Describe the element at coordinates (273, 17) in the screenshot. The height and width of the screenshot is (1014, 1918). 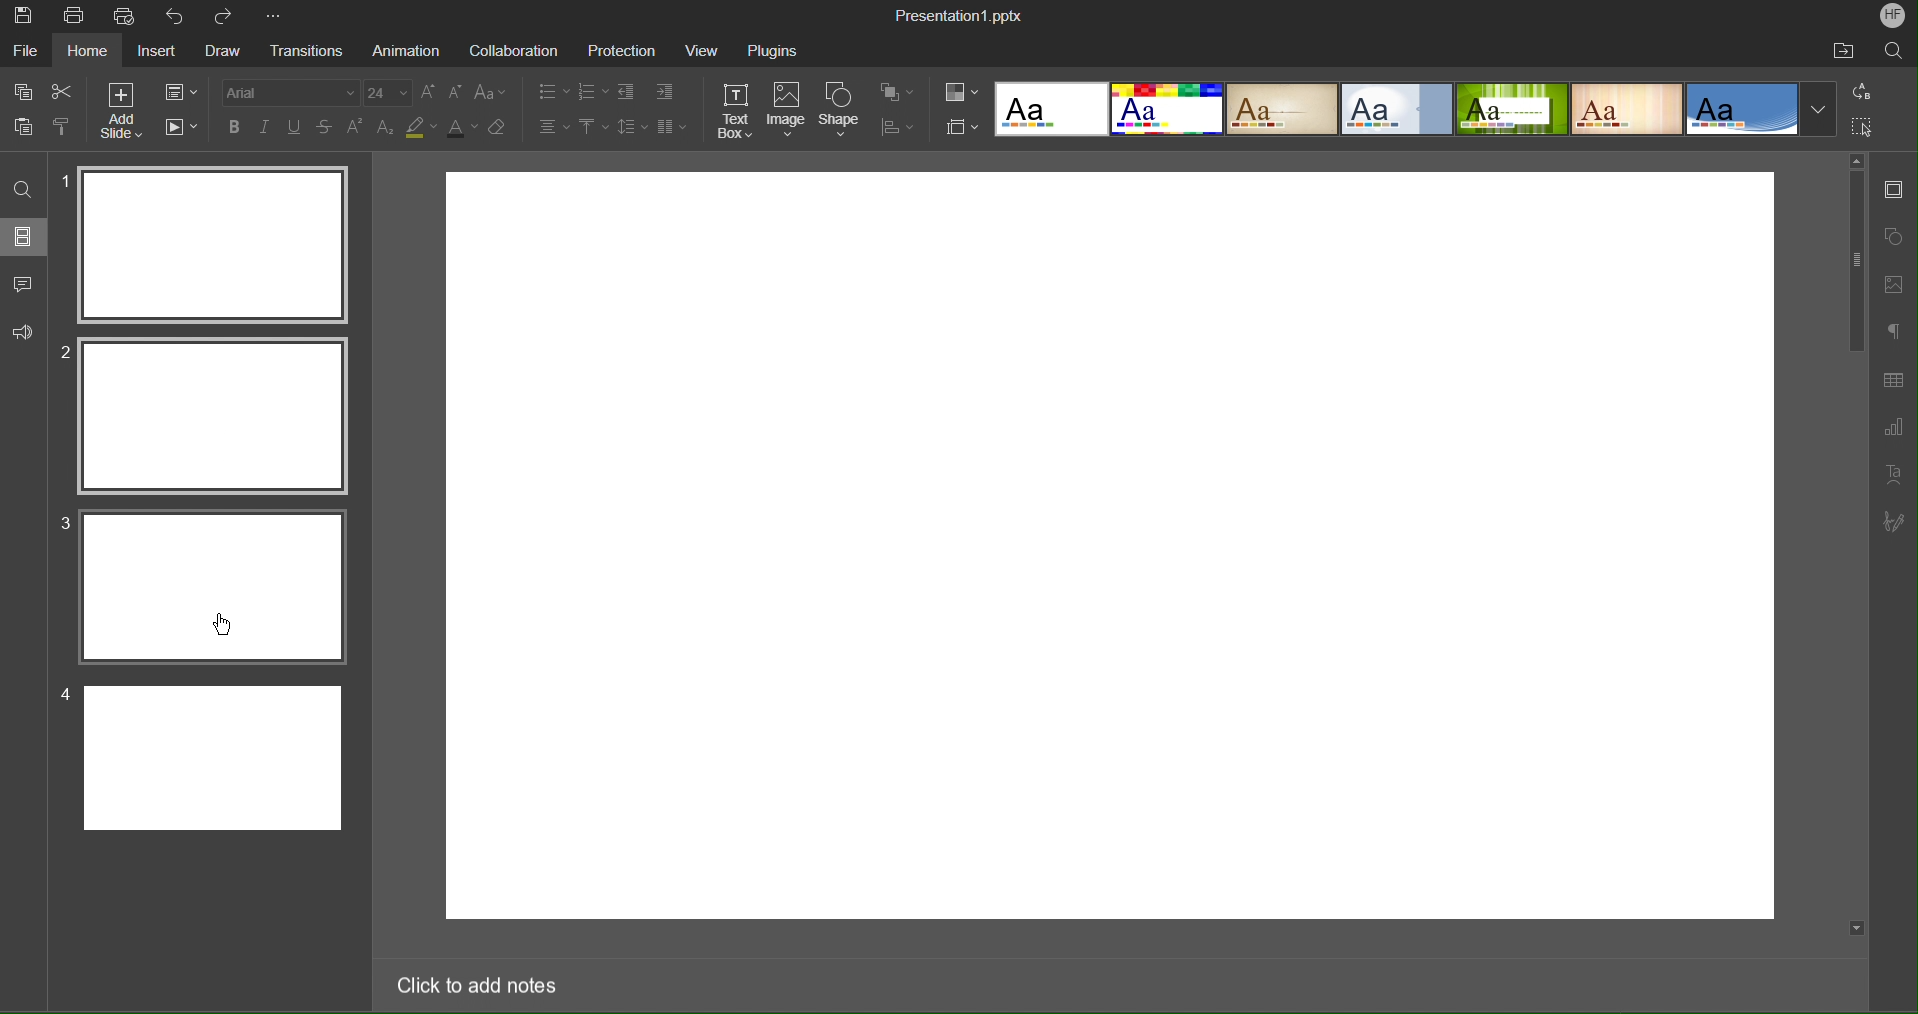
I see `More Options` at that location.